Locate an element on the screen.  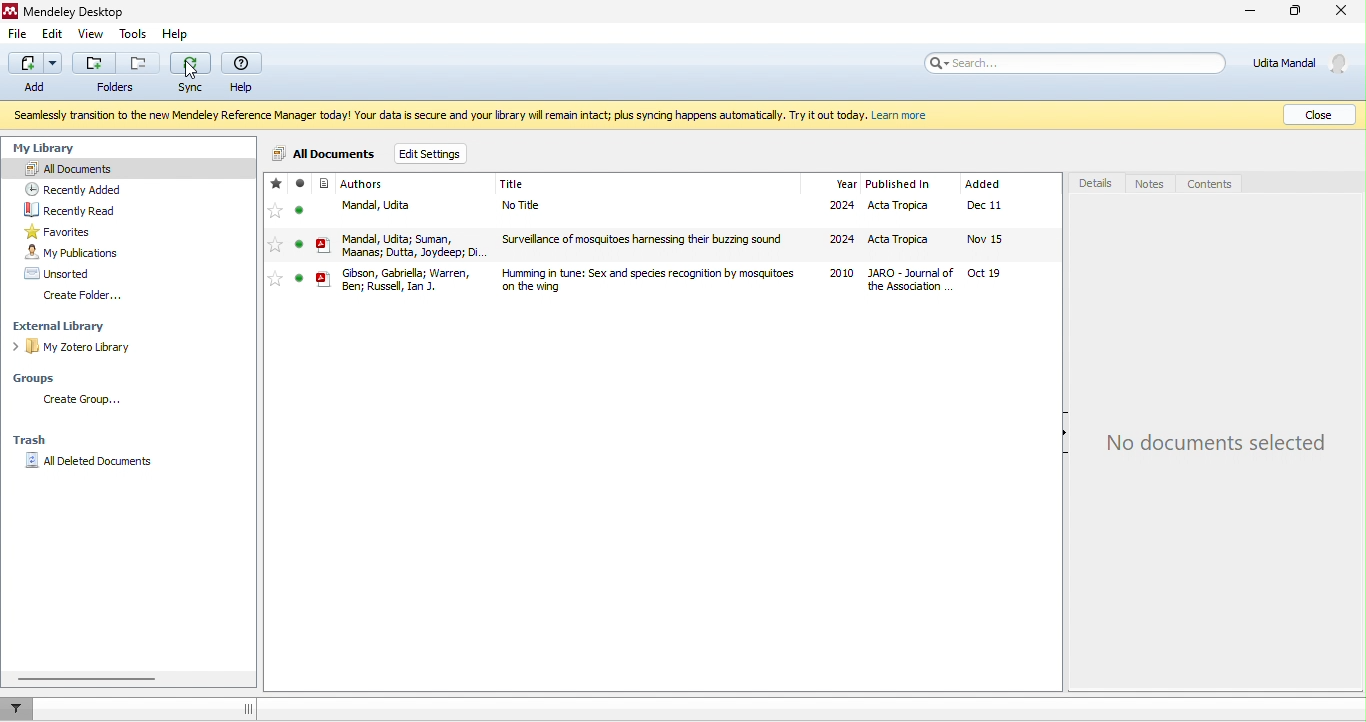
Close is located at coordinates (1319, 115).